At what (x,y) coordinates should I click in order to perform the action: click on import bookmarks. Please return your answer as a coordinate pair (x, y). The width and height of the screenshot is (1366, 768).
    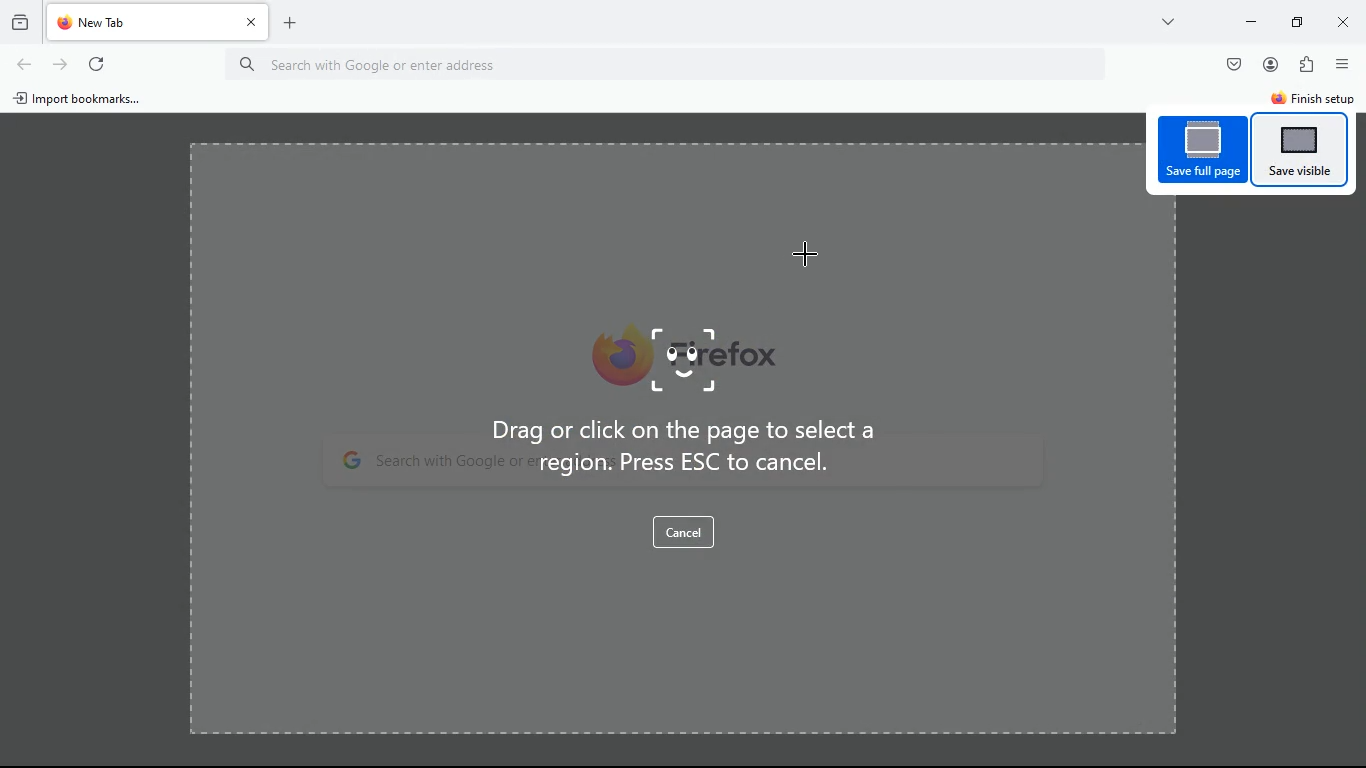
    Looking at the image, I should click on (83, 100).